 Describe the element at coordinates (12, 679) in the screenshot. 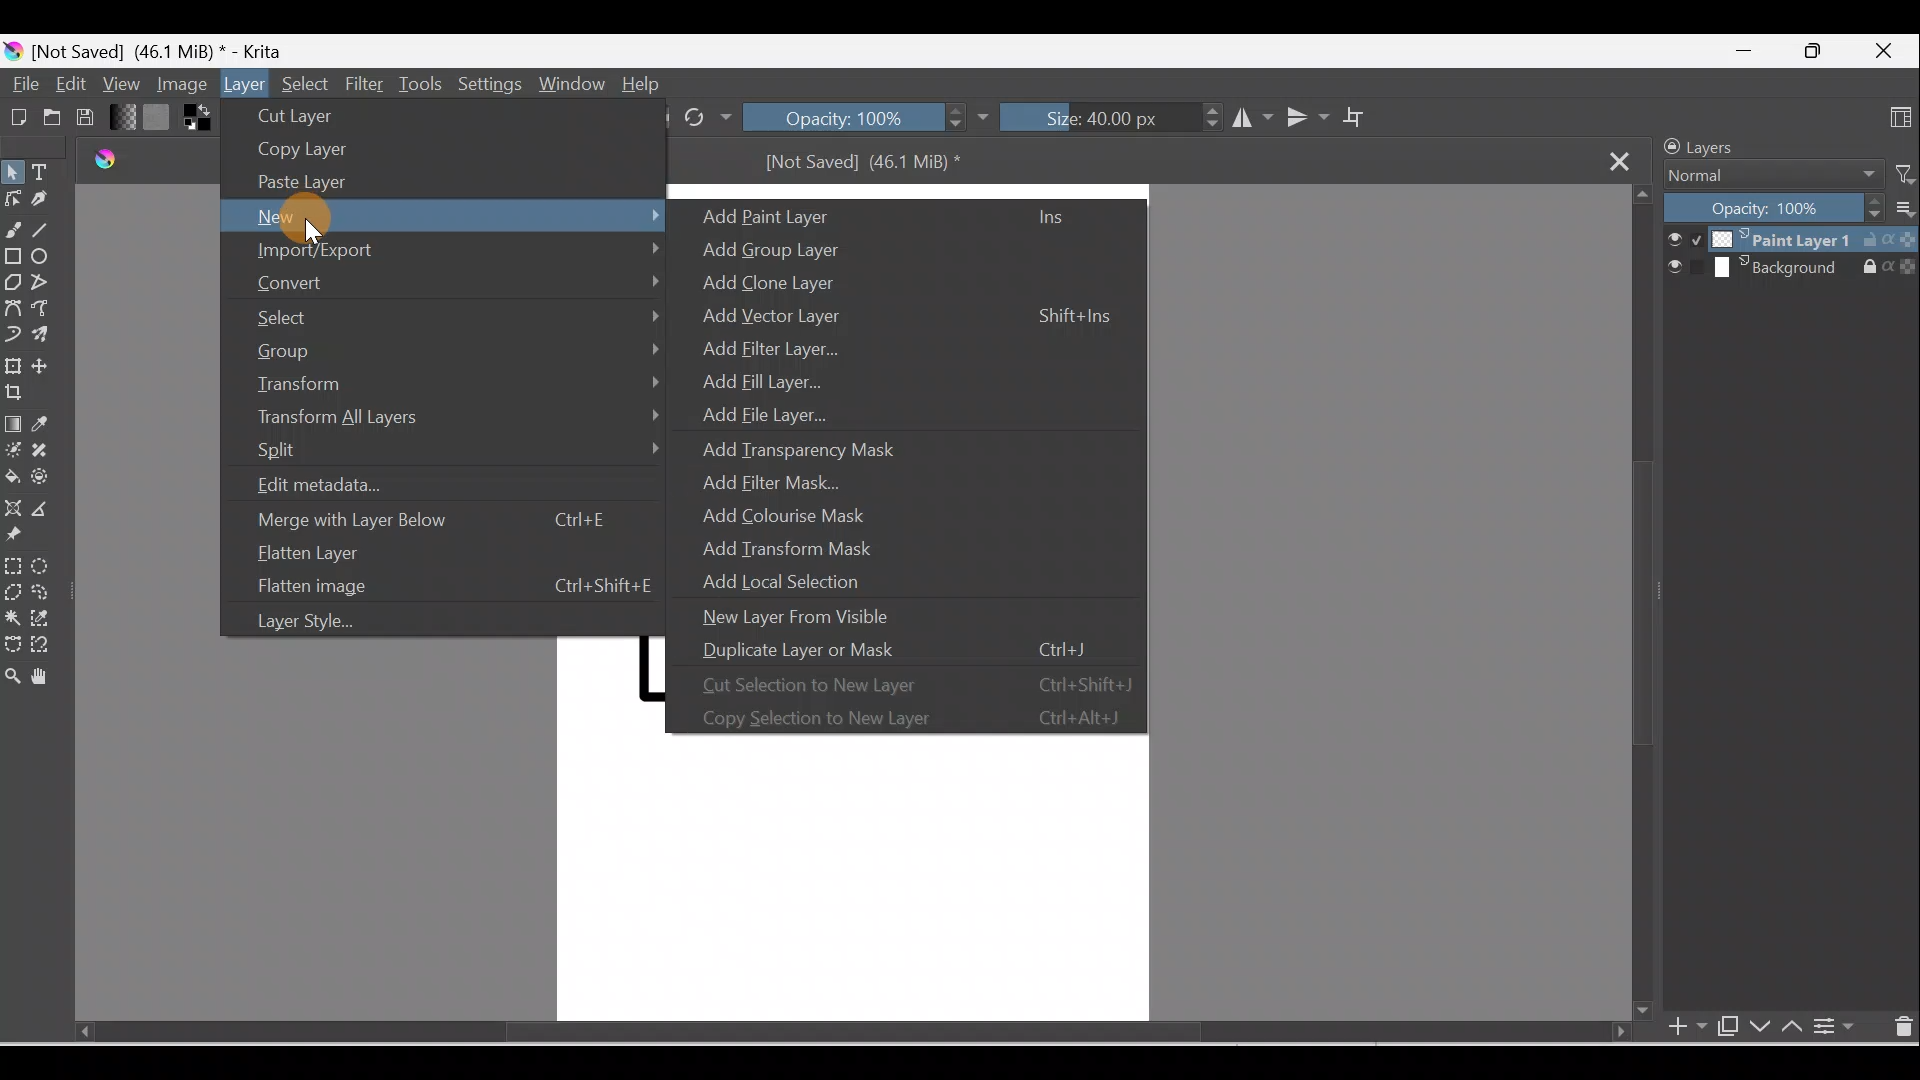

I see `Zoom tool` at that location.